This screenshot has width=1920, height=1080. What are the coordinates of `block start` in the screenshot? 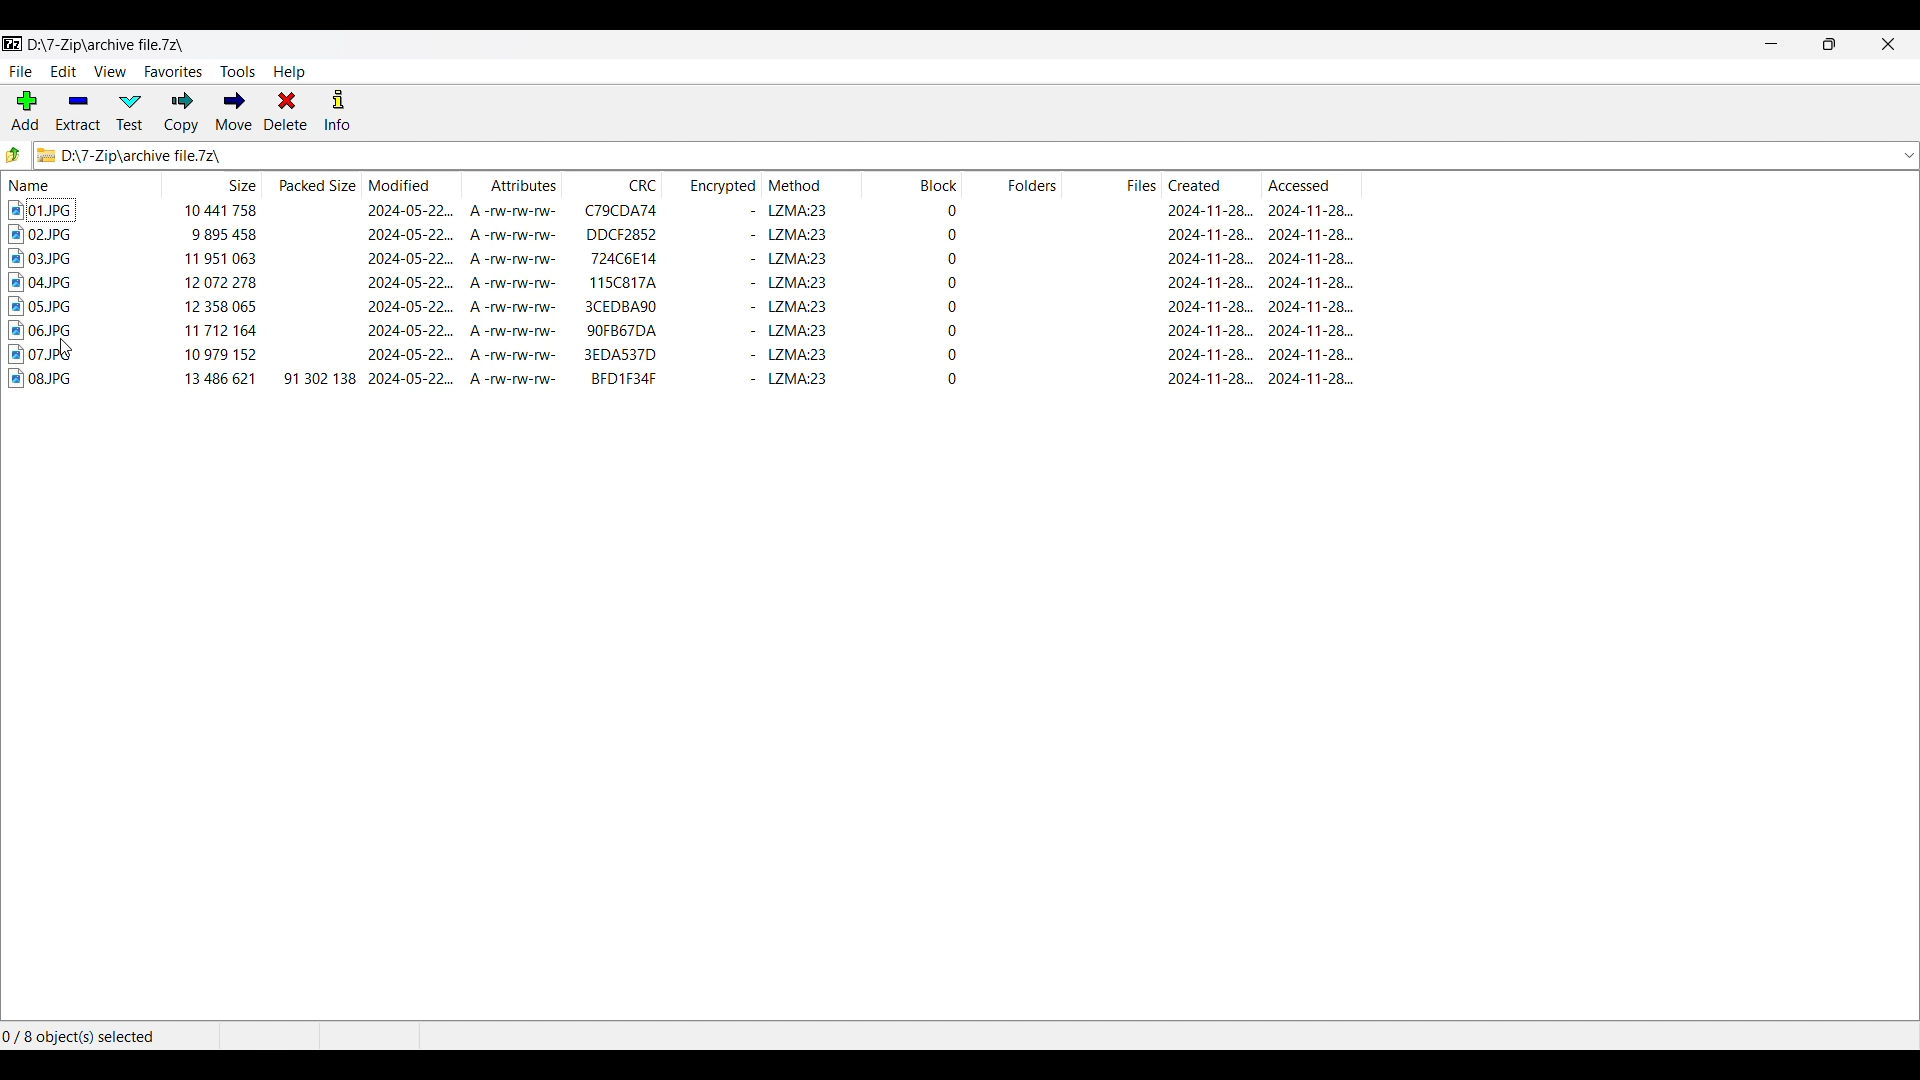 It's located at (943, 211).